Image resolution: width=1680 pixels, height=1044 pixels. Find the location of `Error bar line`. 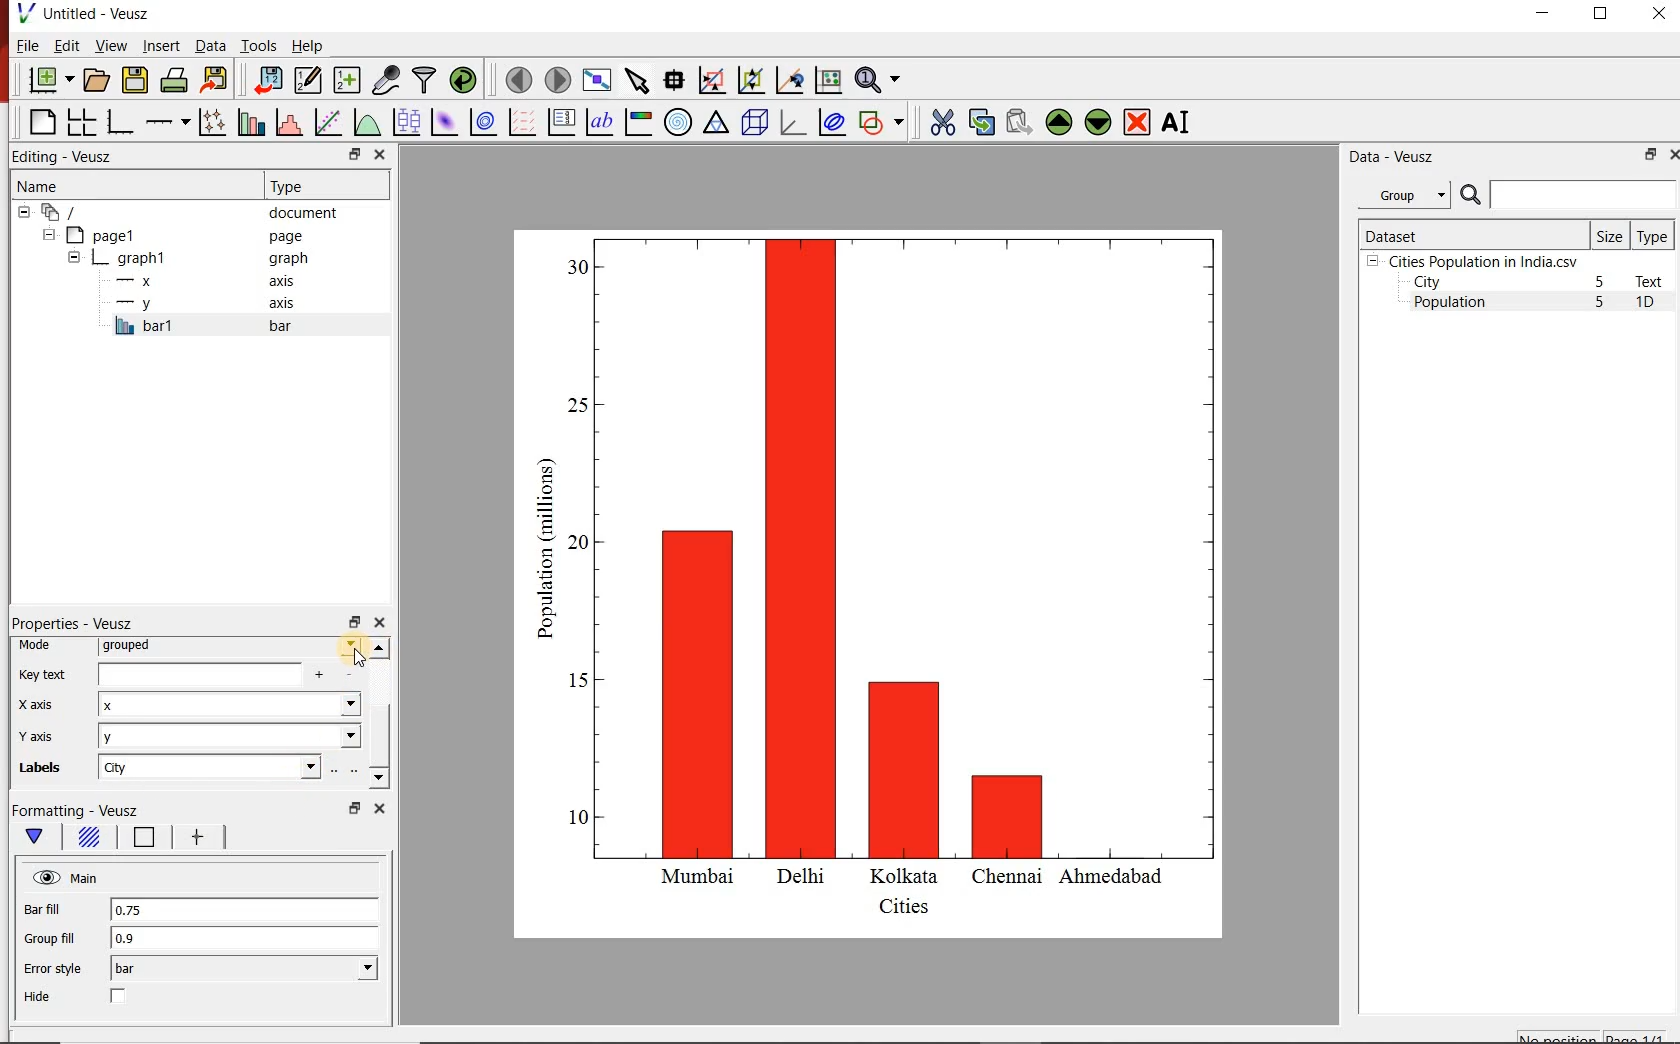

Error bar line is located at coordinates (196, 839).